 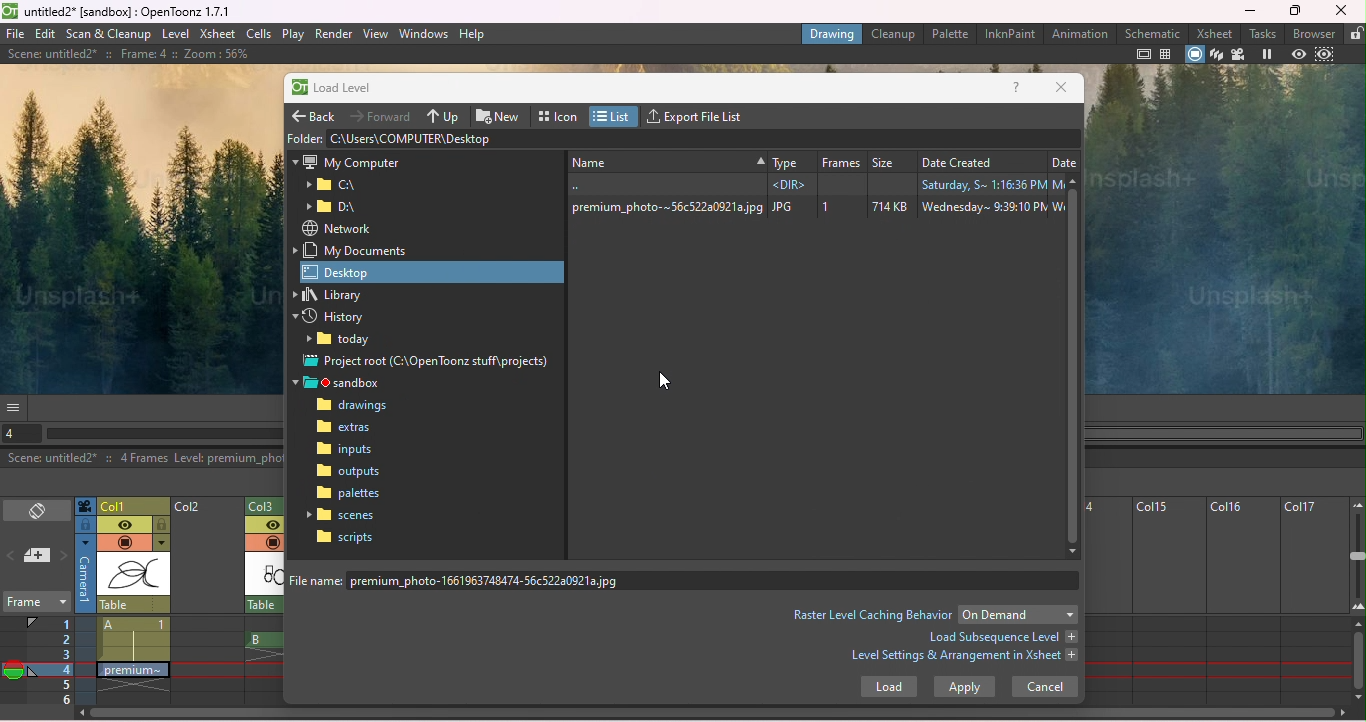 I want to click on file, so click(x=15, y=34).